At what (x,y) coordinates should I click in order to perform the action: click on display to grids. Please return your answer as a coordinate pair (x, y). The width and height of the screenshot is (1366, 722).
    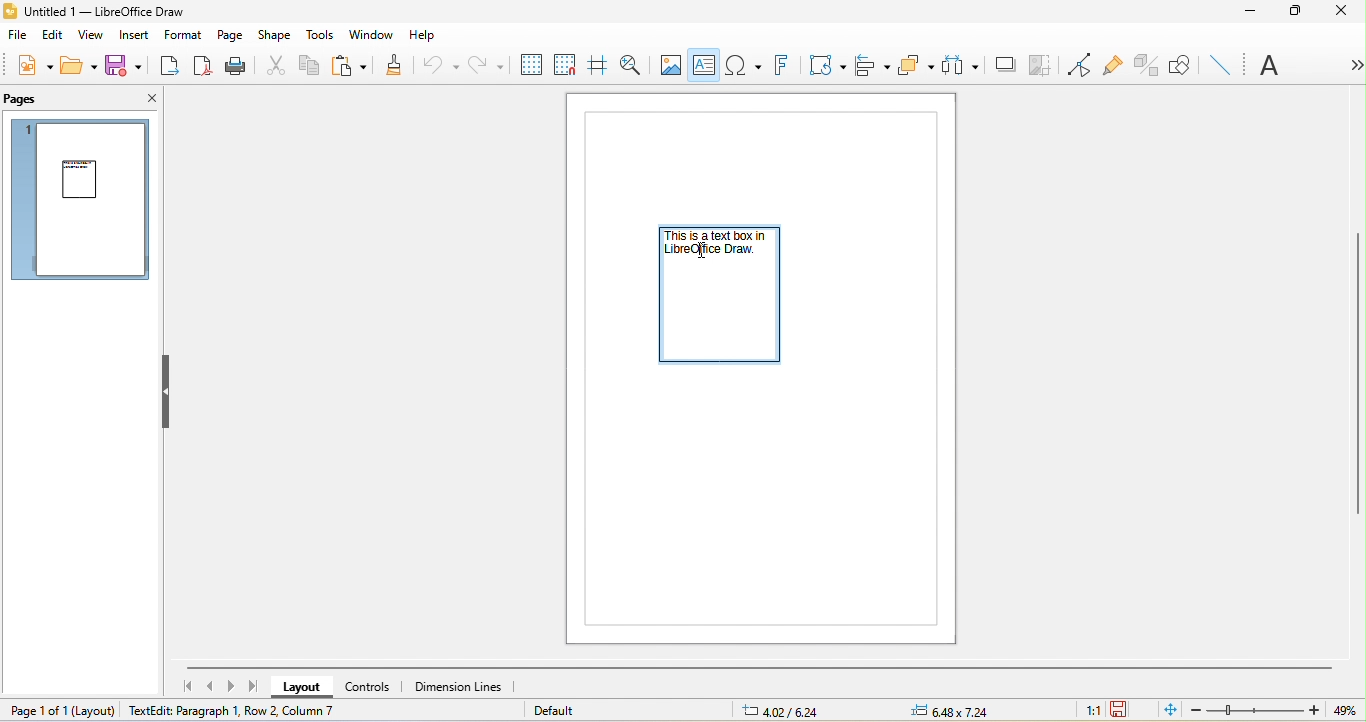
    Looking at the image, I should click on (529, 65).